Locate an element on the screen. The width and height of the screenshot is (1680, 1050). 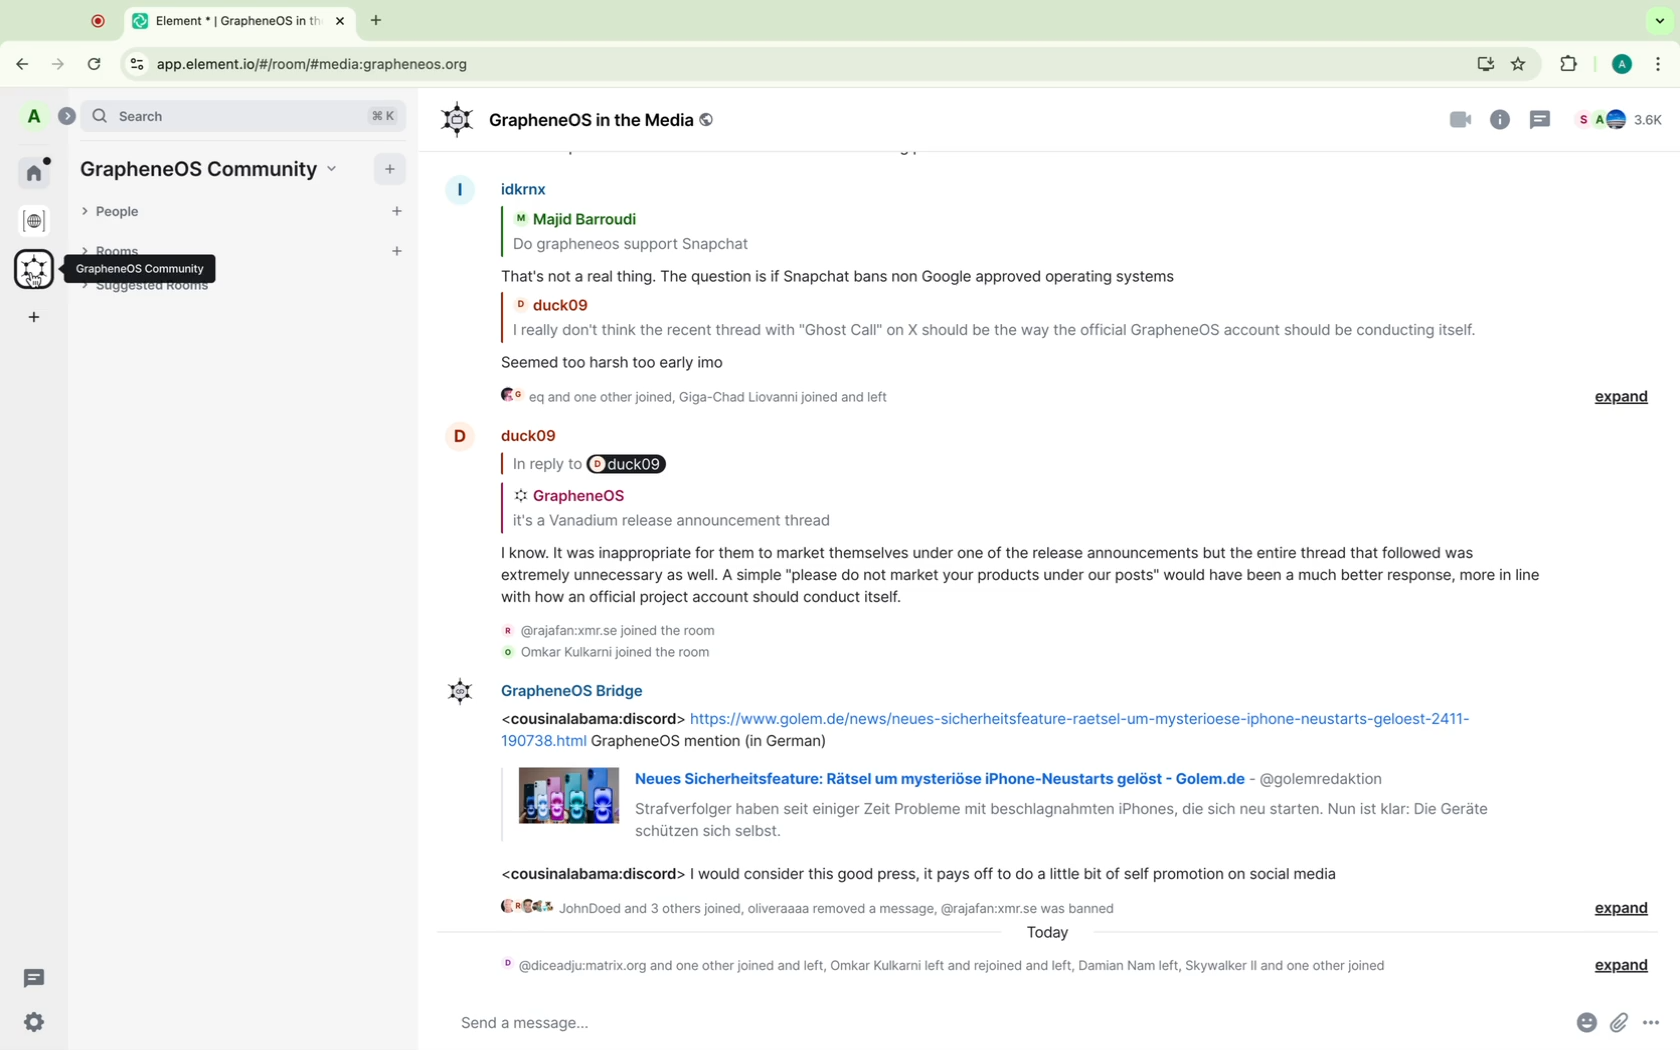
JohnDoed and 3 others joined, oliveraaaa removed a message @rajafan:xmr.se was banned is located at coordinates (810, 905).